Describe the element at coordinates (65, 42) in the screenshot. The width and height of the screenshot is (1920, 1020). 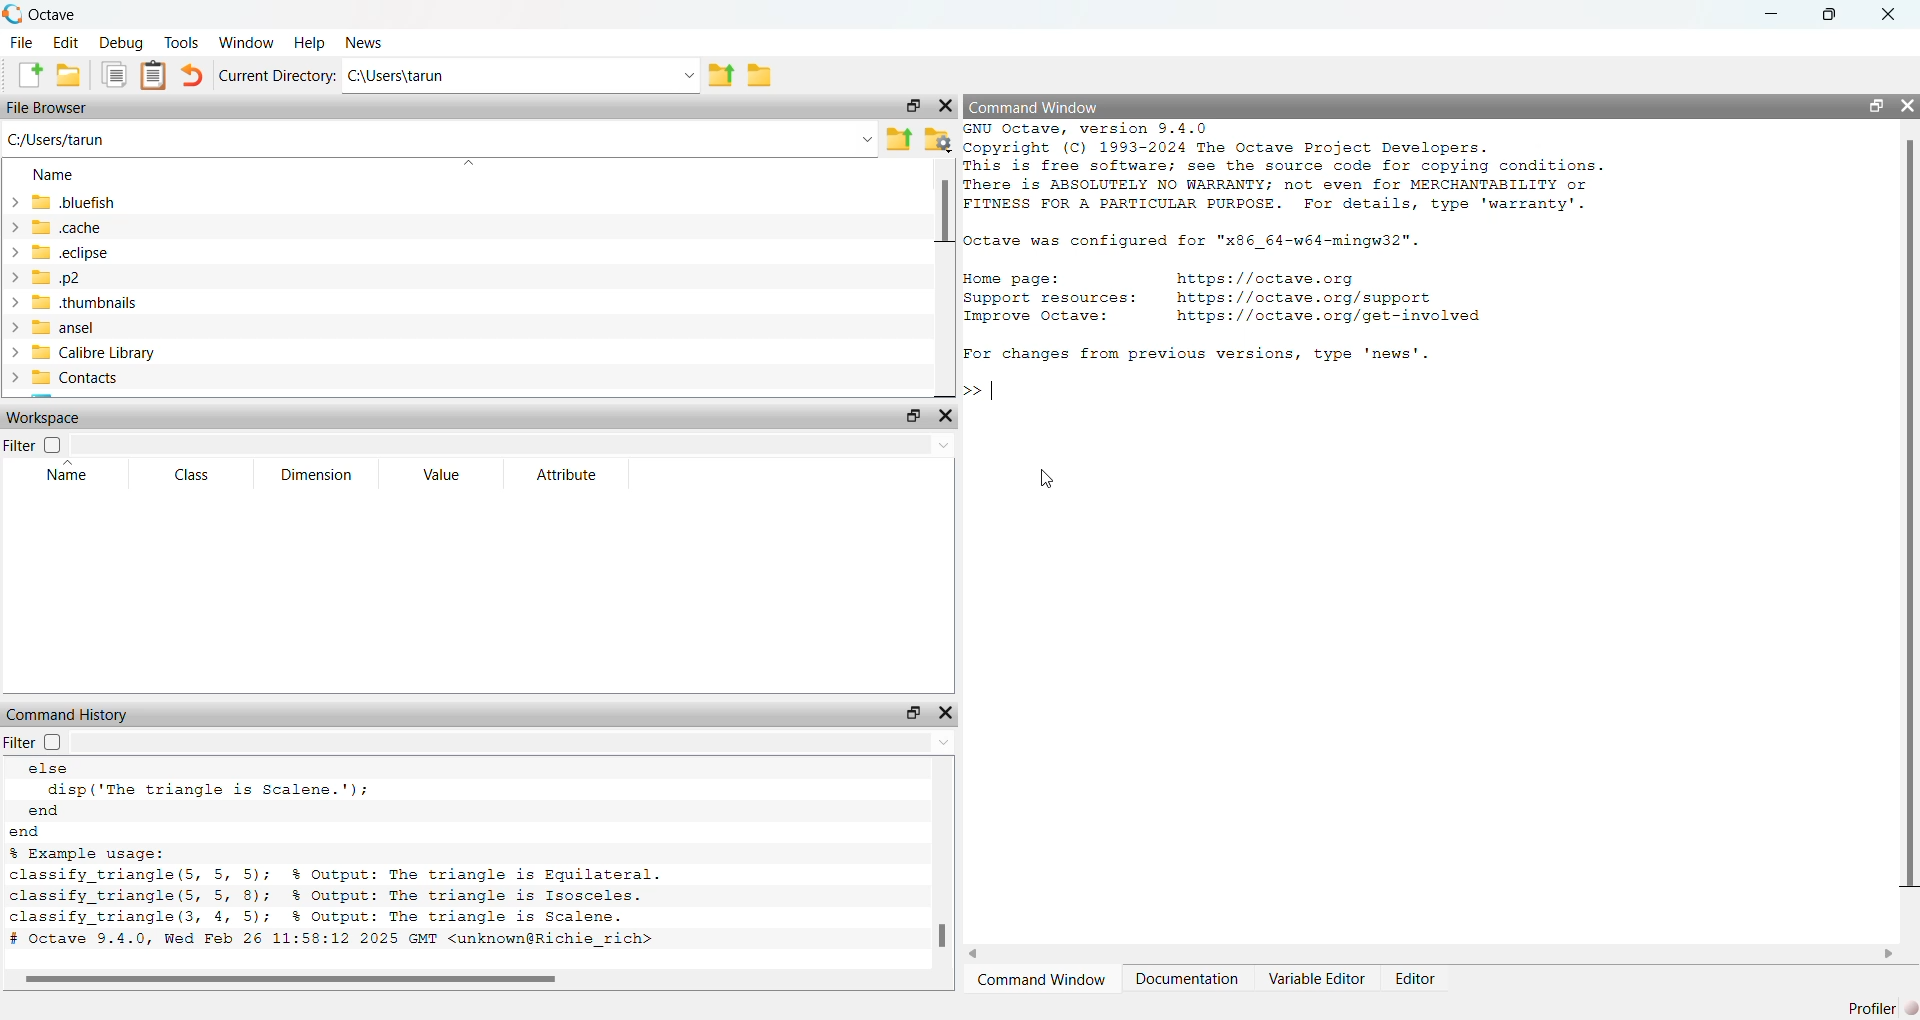
I see `edit` at that location.